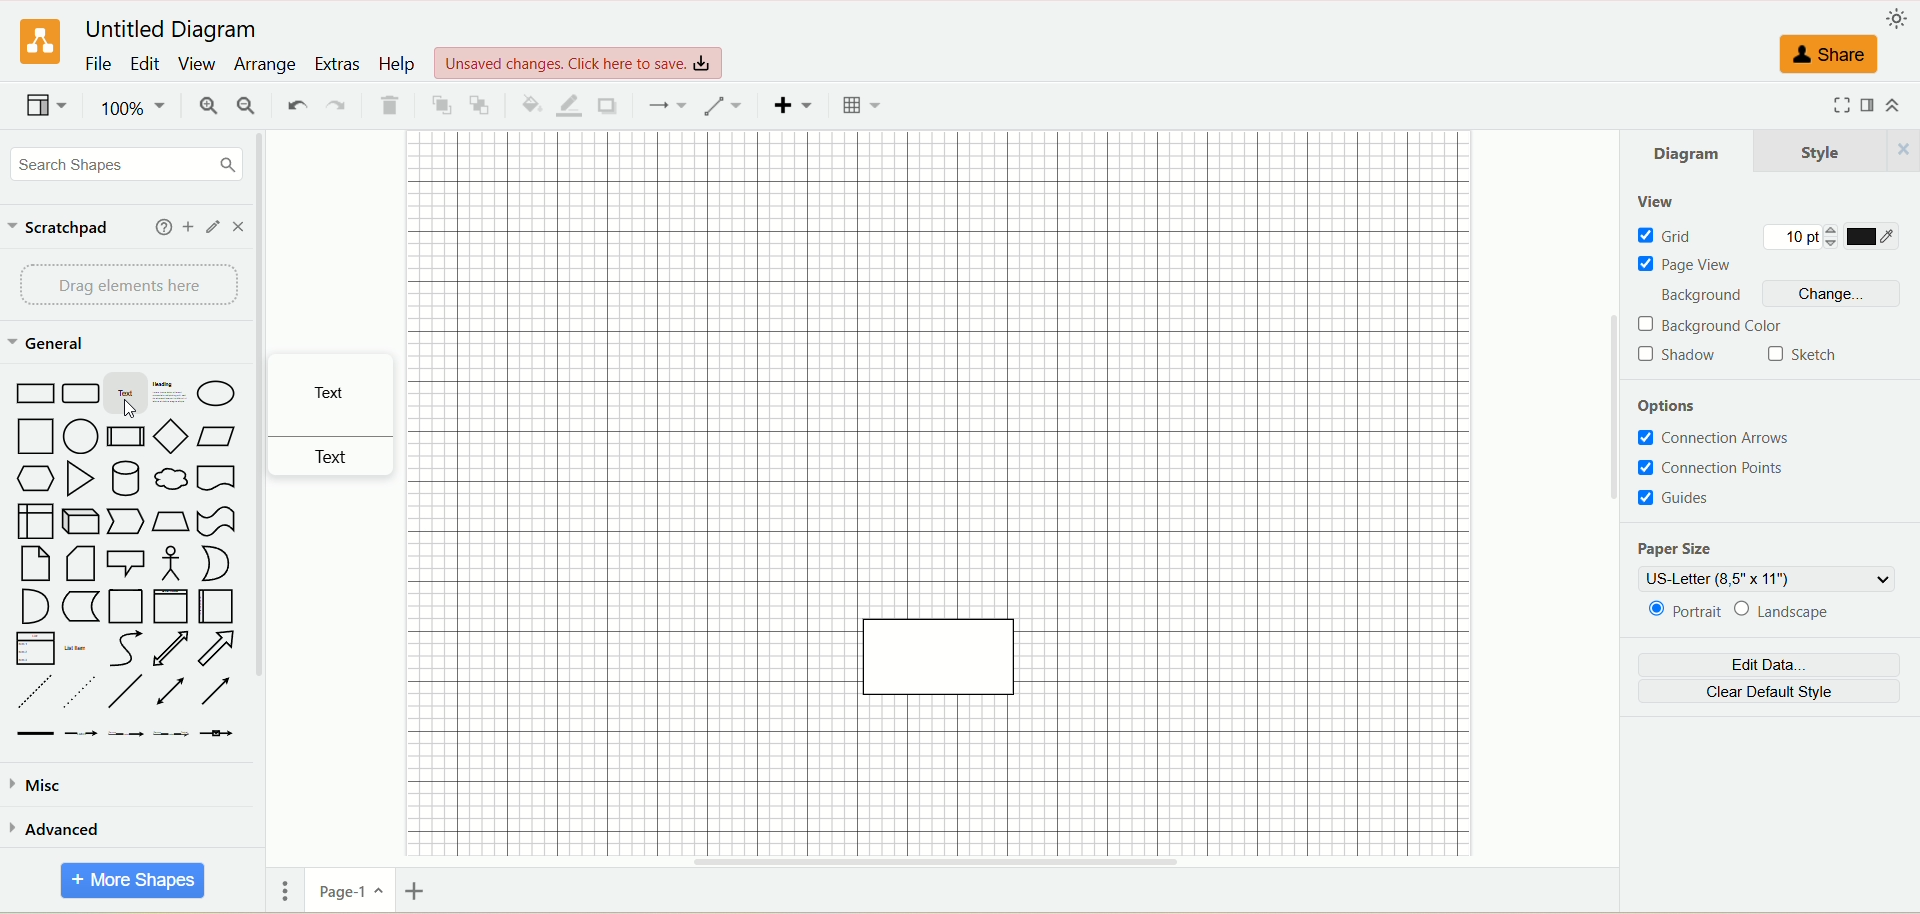  I want to click on parallelogram, so click(213, 436).